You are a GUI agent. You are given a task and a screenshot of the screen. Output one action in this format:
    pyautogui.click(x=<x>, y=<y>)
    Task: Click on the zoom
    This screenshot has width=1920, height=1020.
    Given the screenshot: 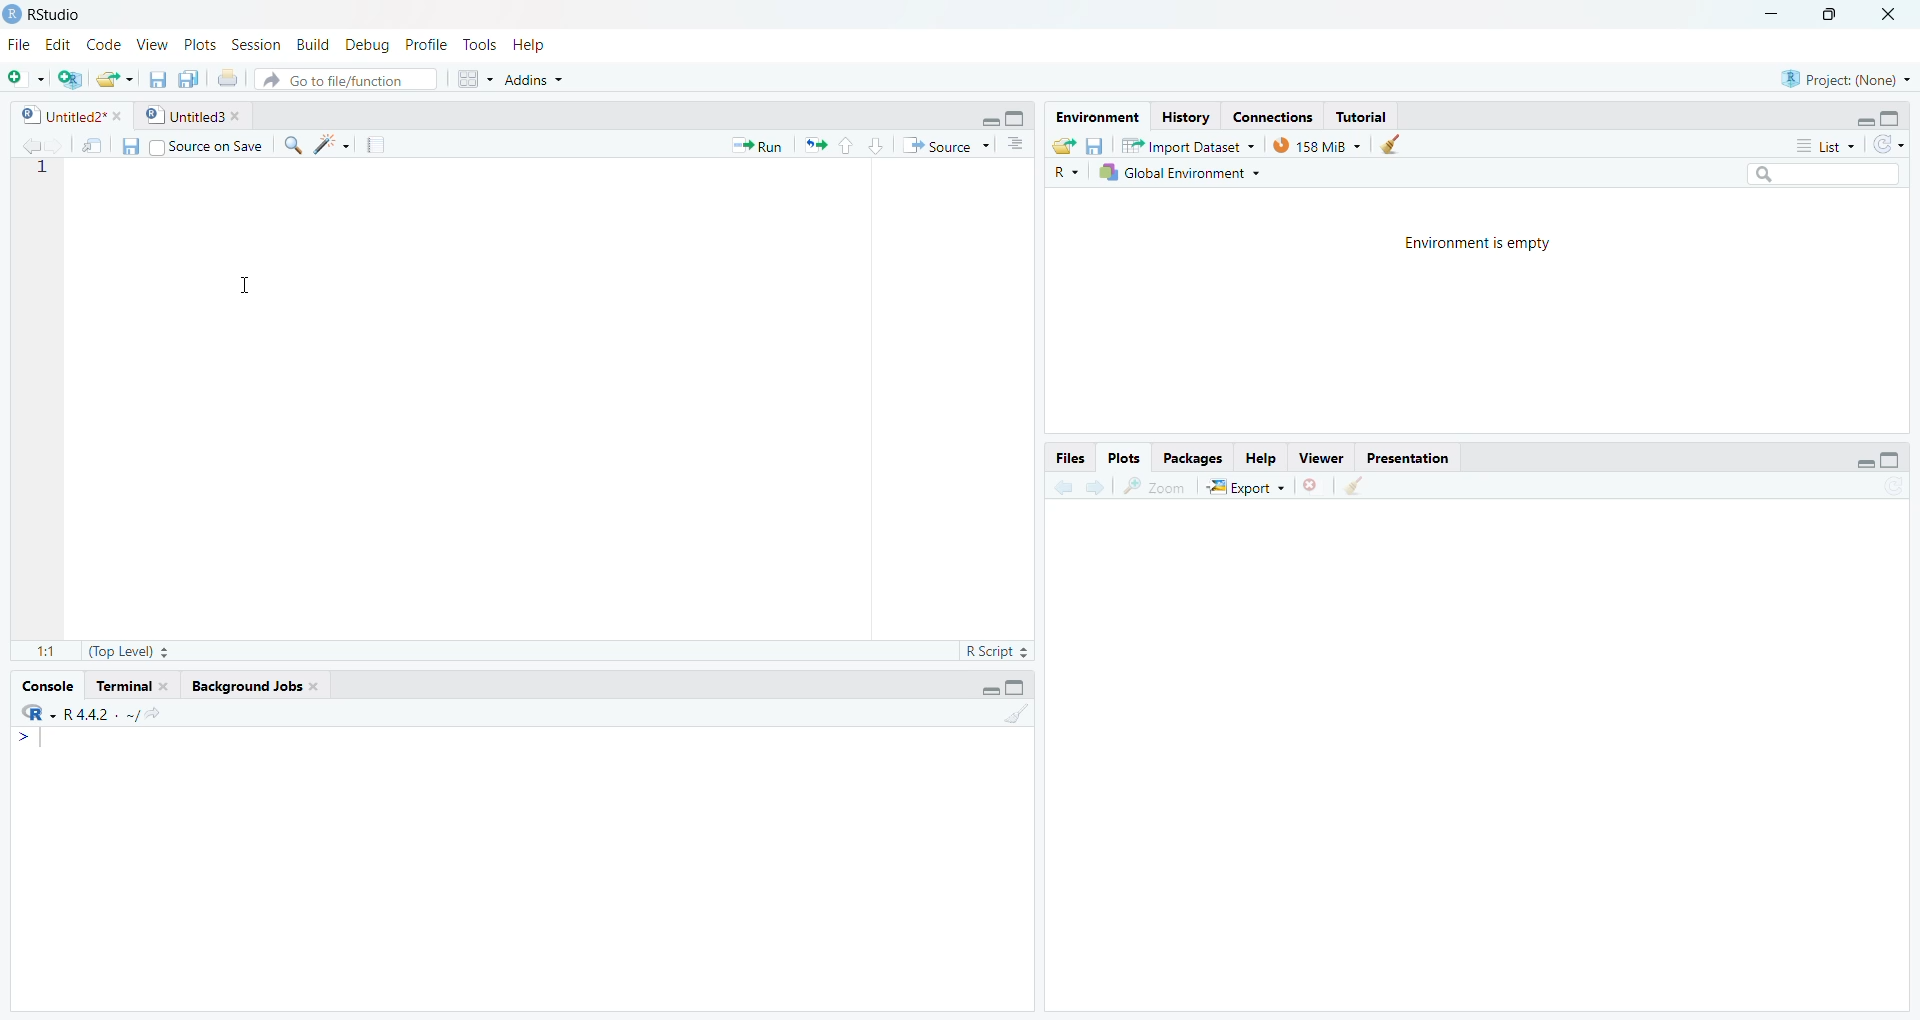 What is the action you would take?
    pyautogui.click(x=1161, y=483)
    